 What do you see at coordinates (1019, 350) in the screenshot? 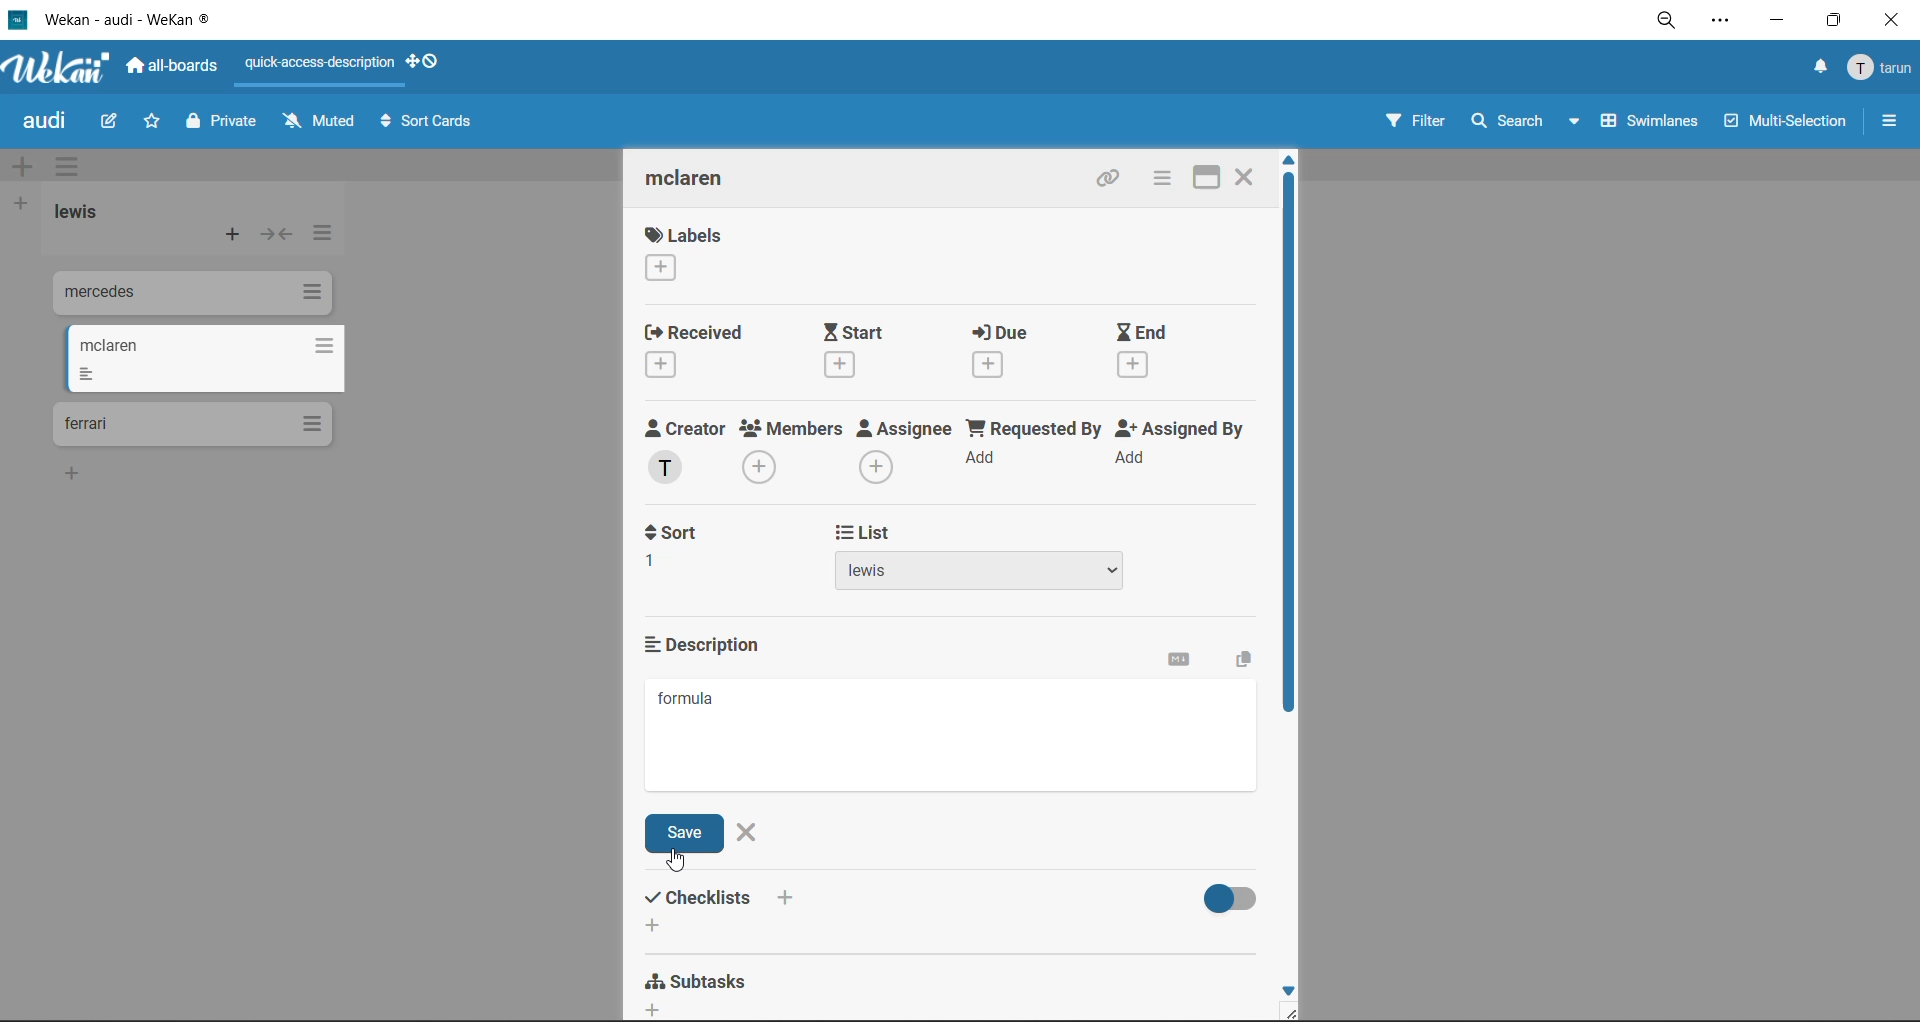
I see `due` at bounding box center [1019, 350].